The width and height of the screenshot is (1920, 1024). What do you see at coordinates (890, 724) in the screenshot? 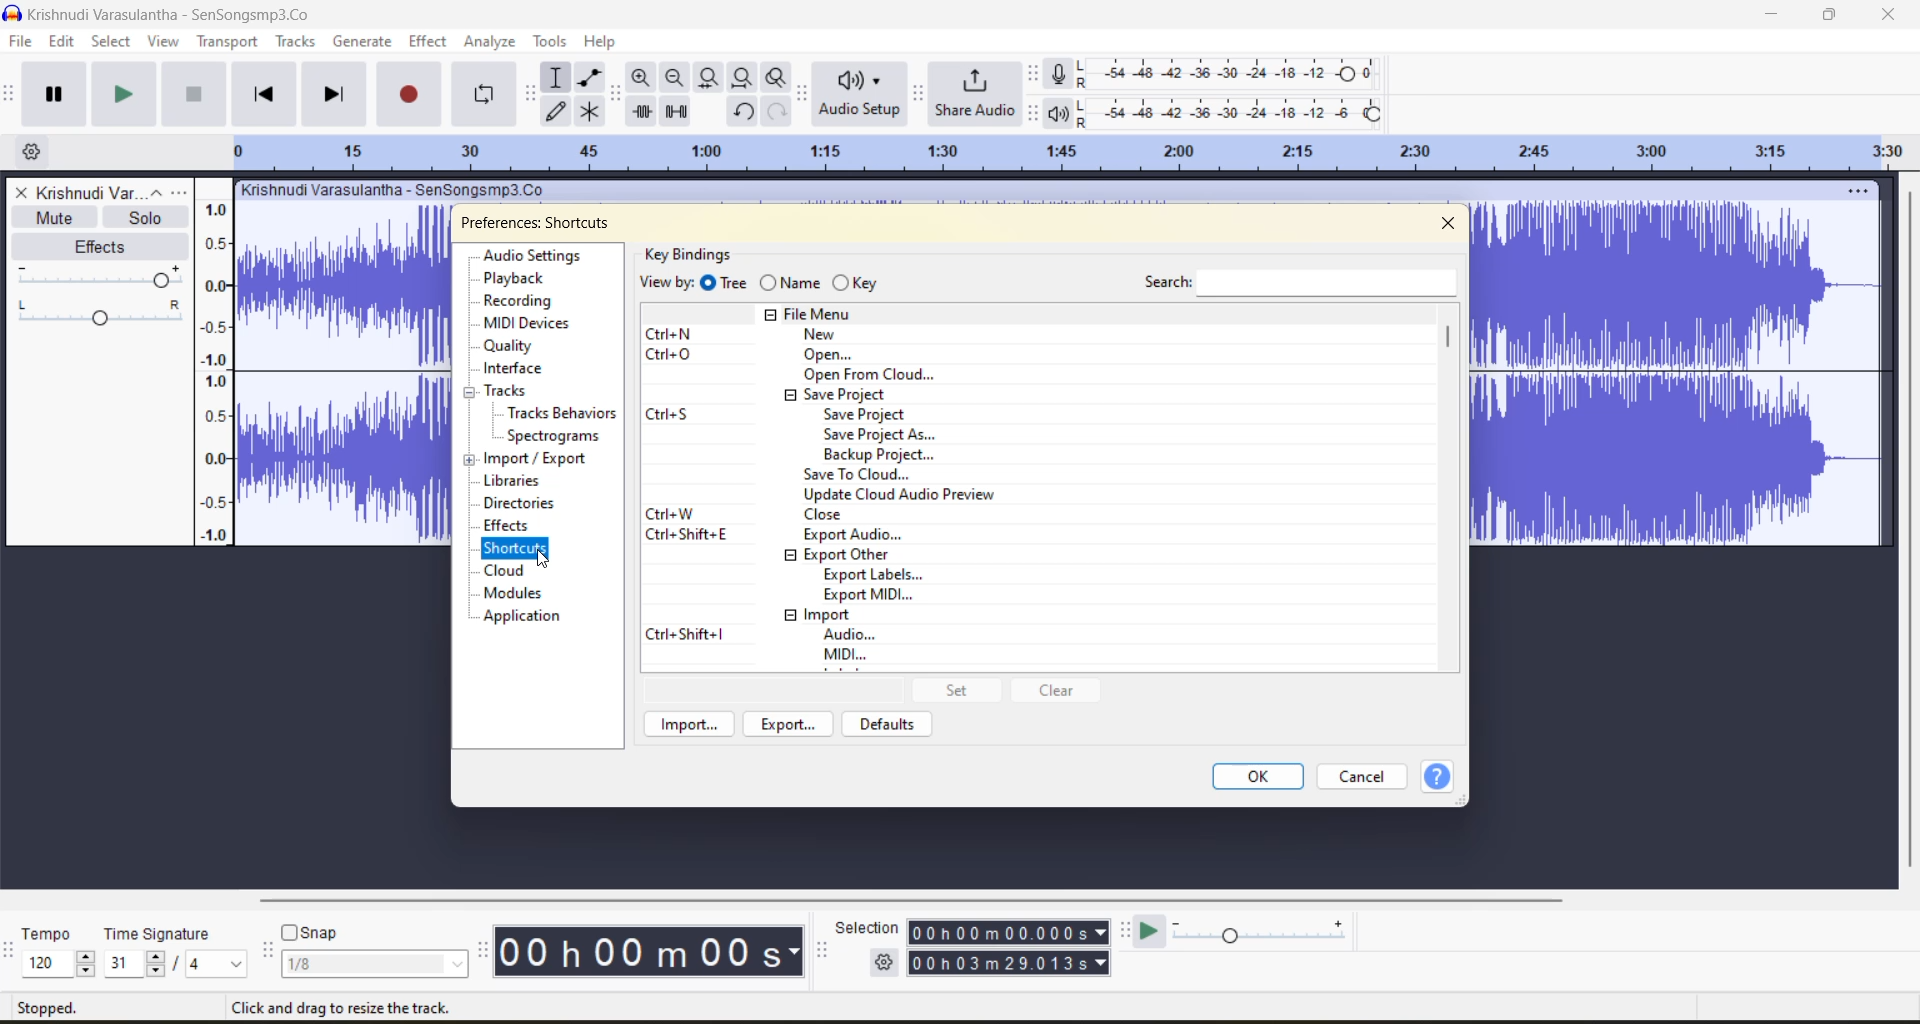
I see `defaults` at bounding box center [890, 724].